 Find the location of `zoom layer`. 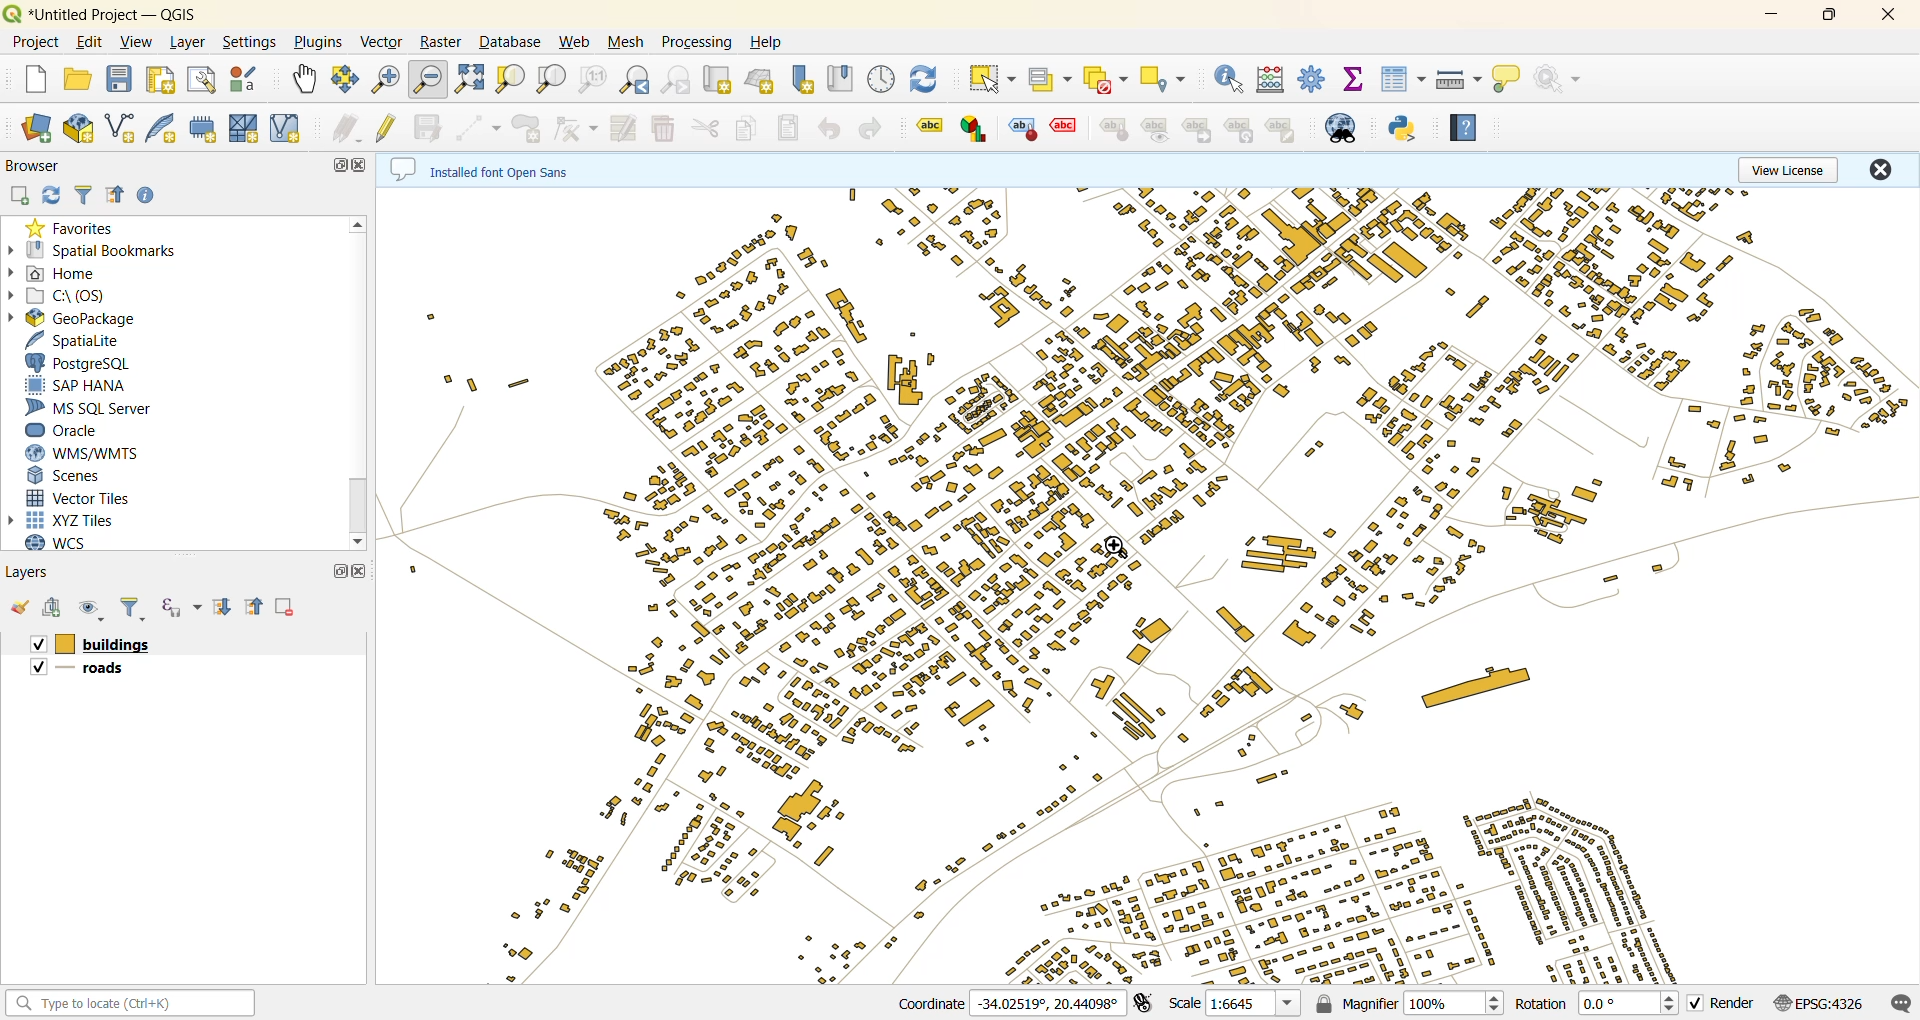

zoom layer is located at coordinates (552, 81).